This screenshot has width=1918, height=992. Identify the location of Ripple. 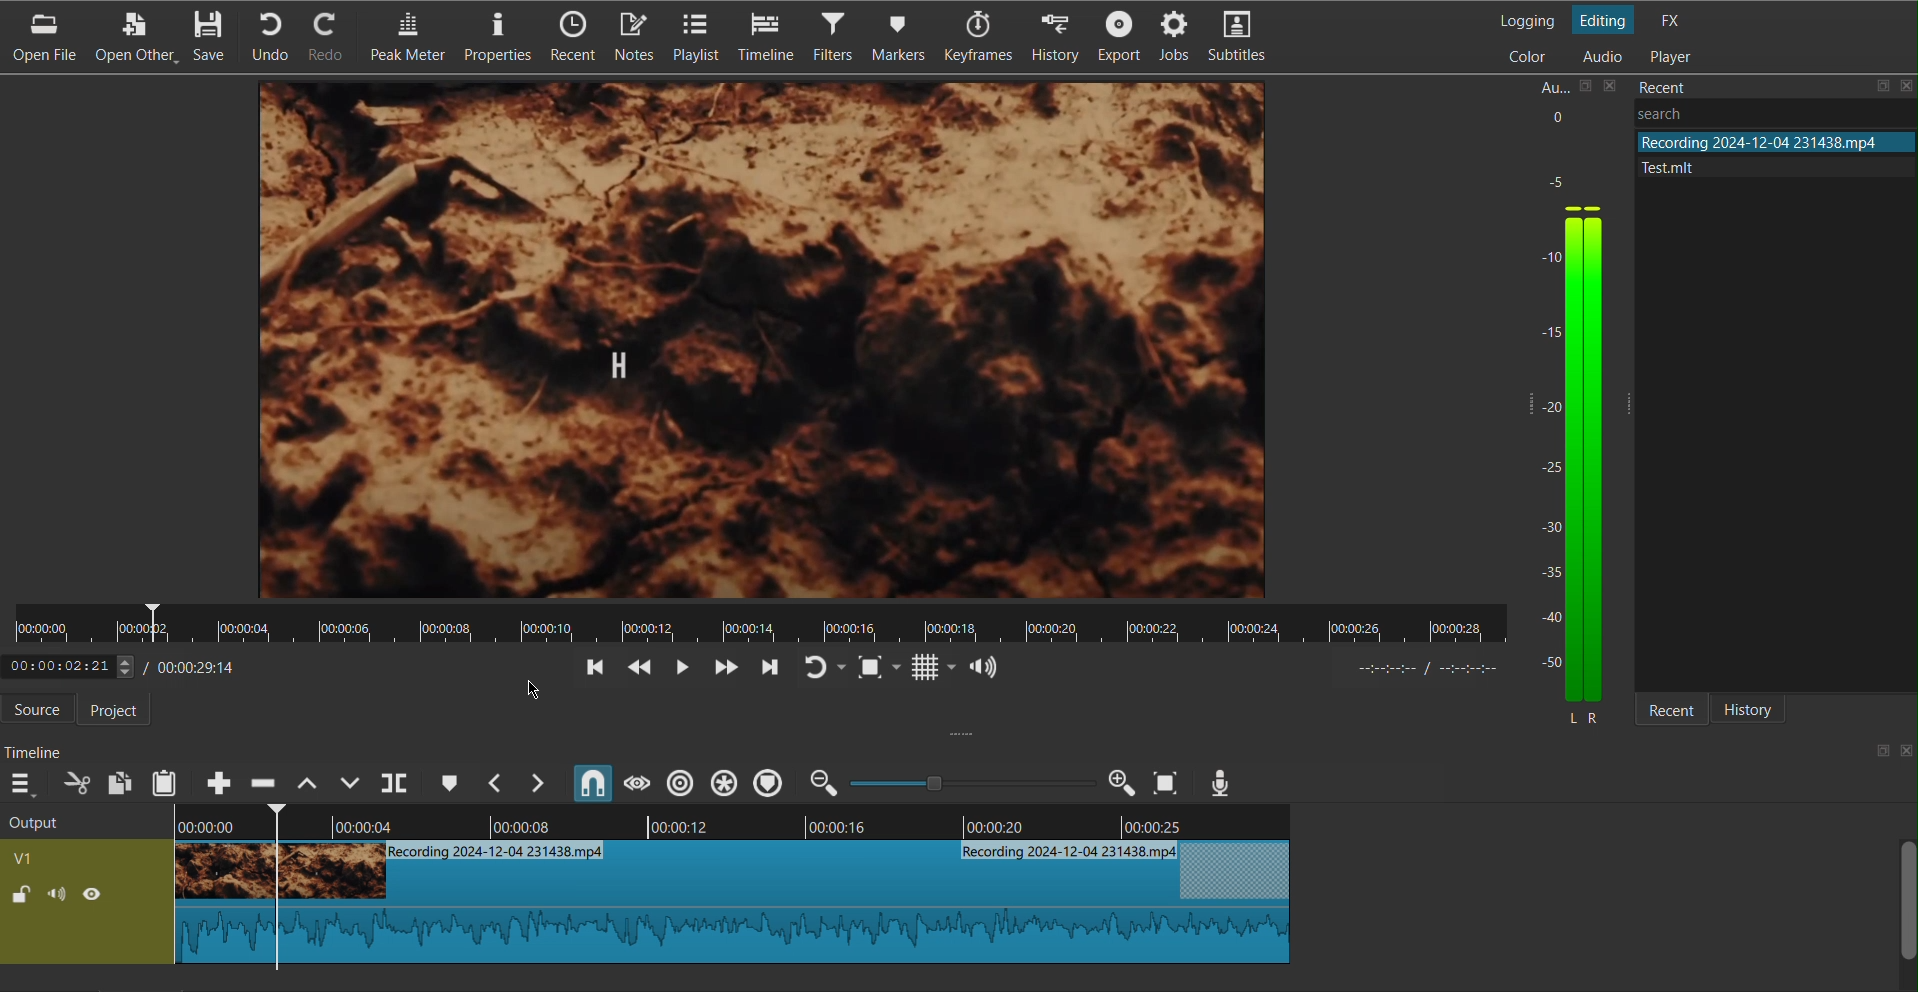
(682, 782).